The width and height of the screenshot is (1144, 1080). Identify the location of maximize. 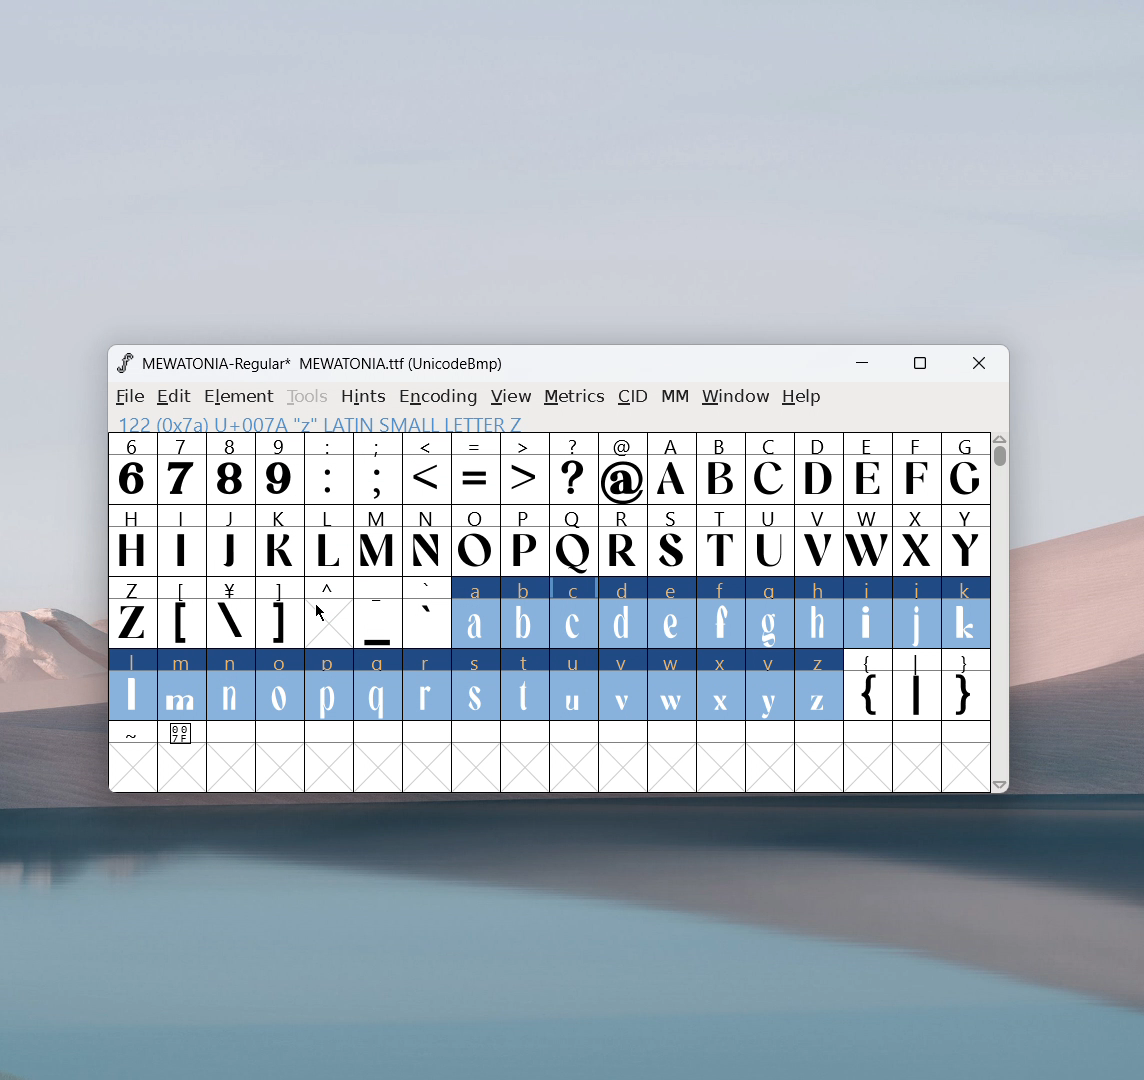
(919, 366).